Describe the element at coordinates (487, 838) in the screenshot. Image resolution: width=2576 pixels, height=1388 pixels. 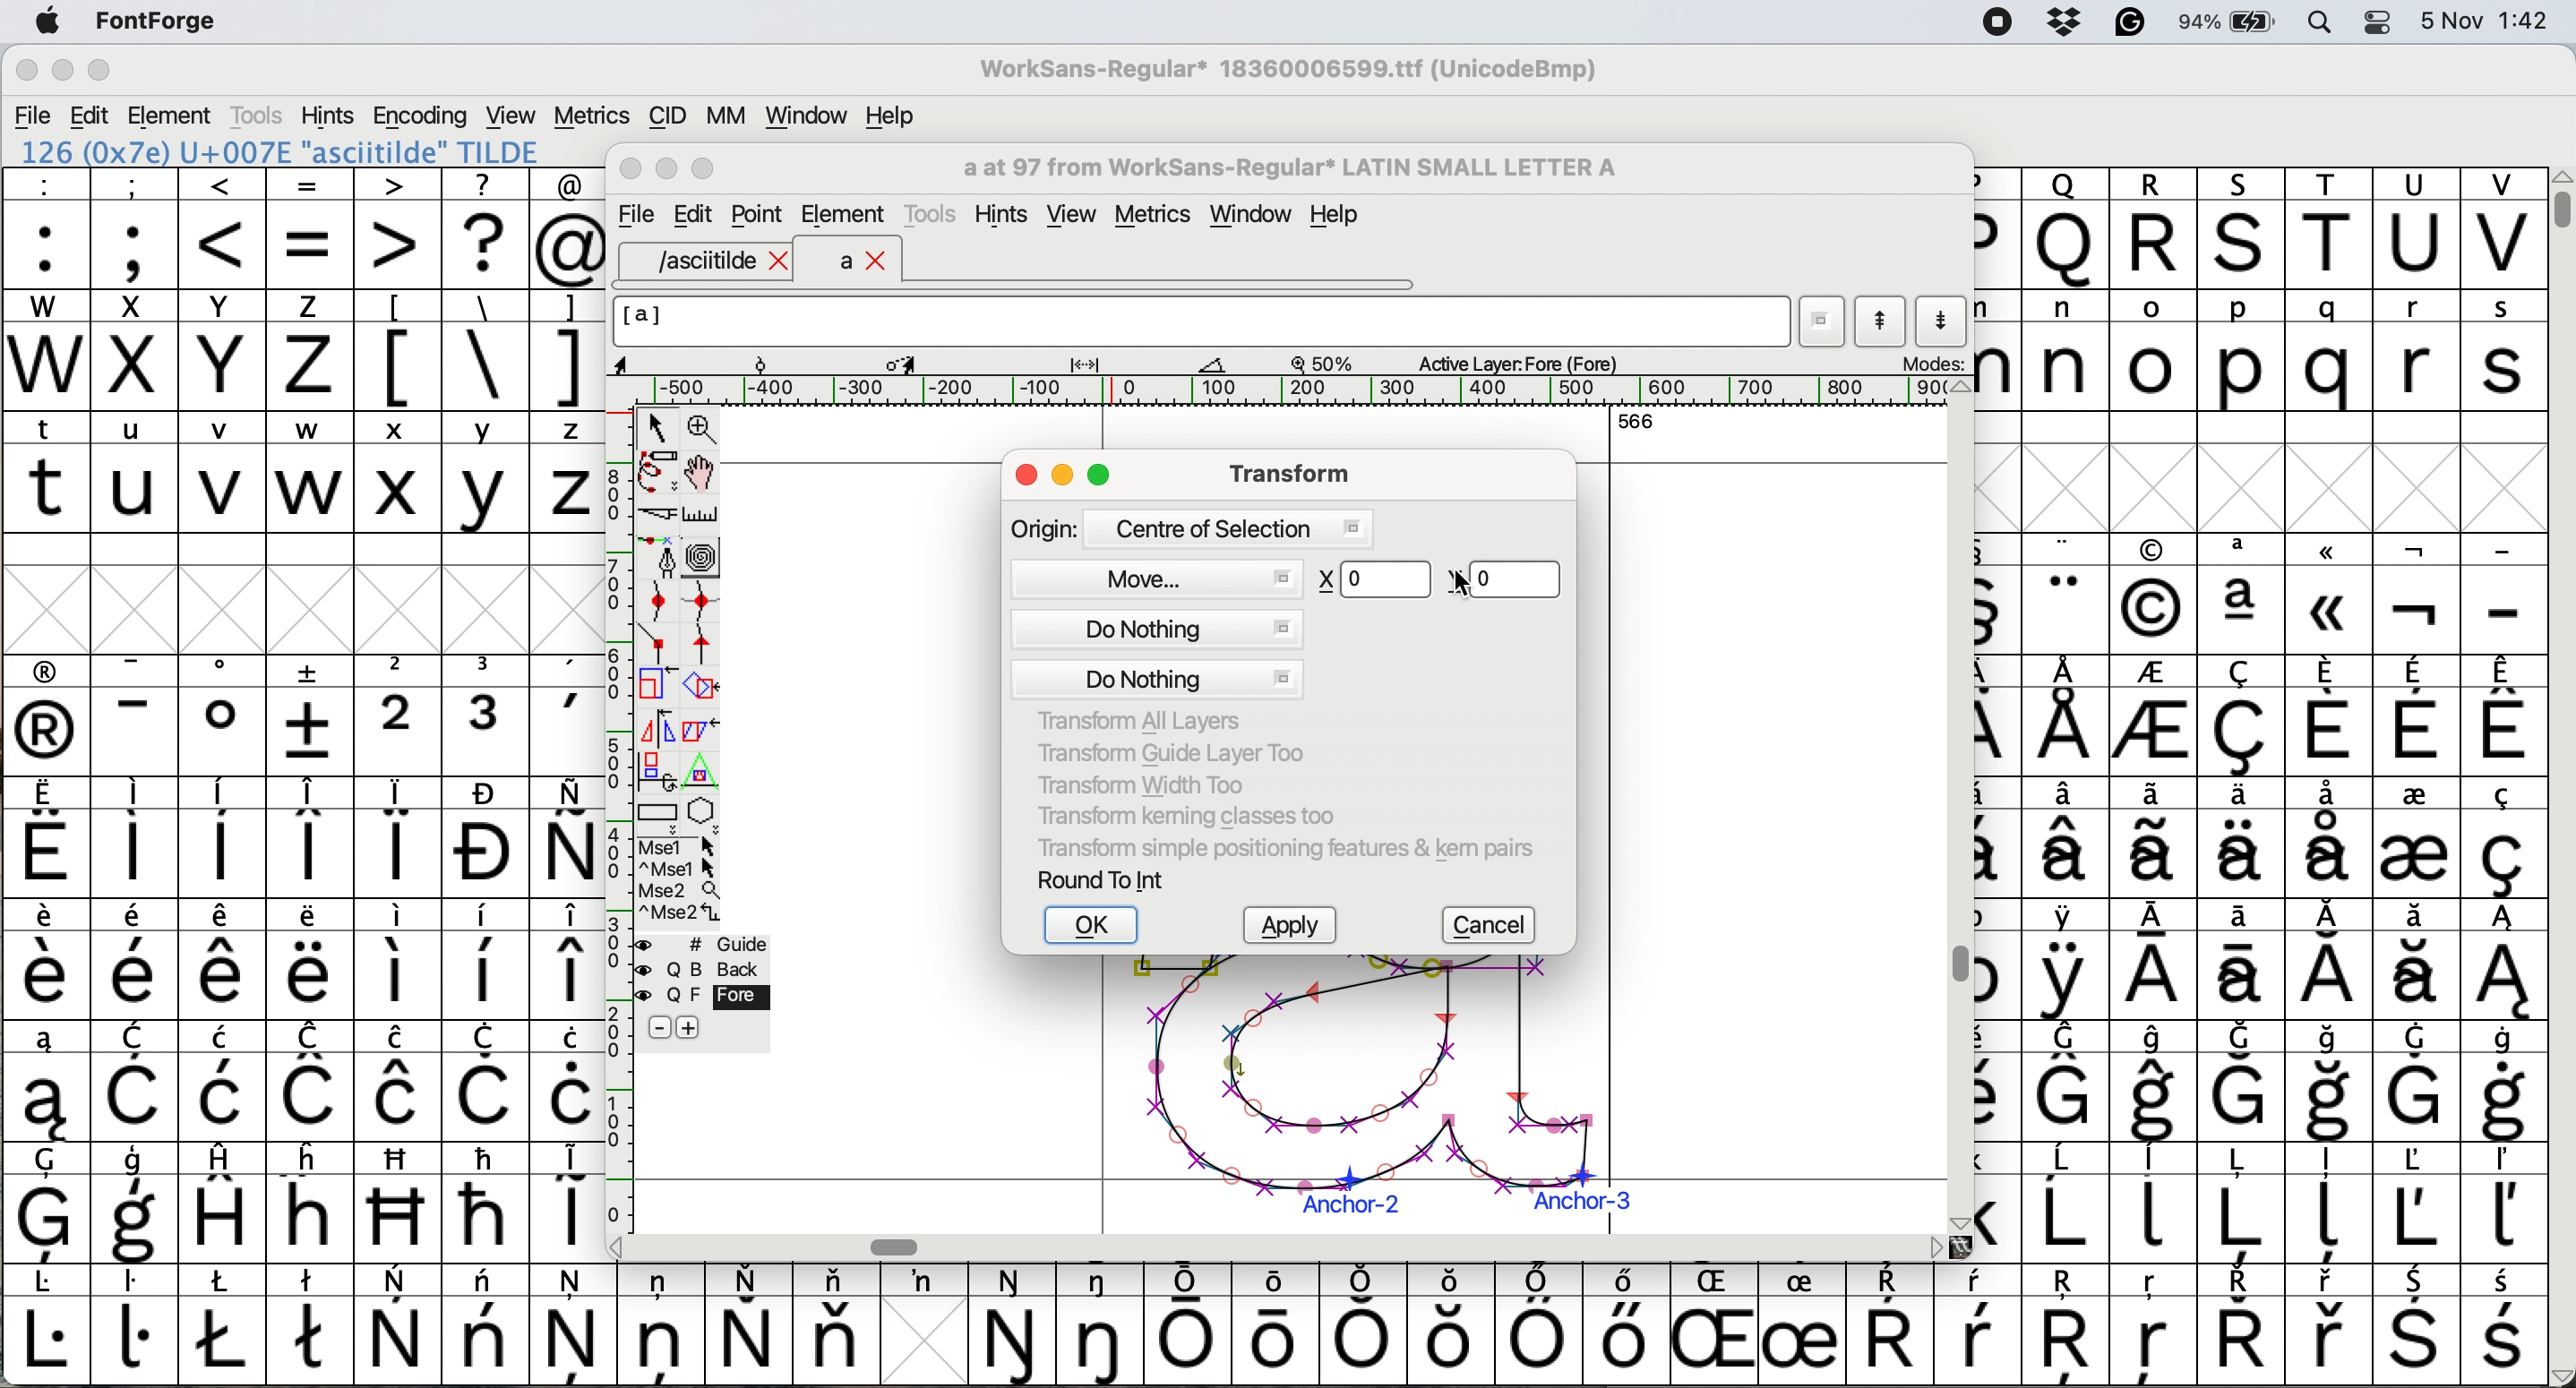
I see `symbol` at that location.